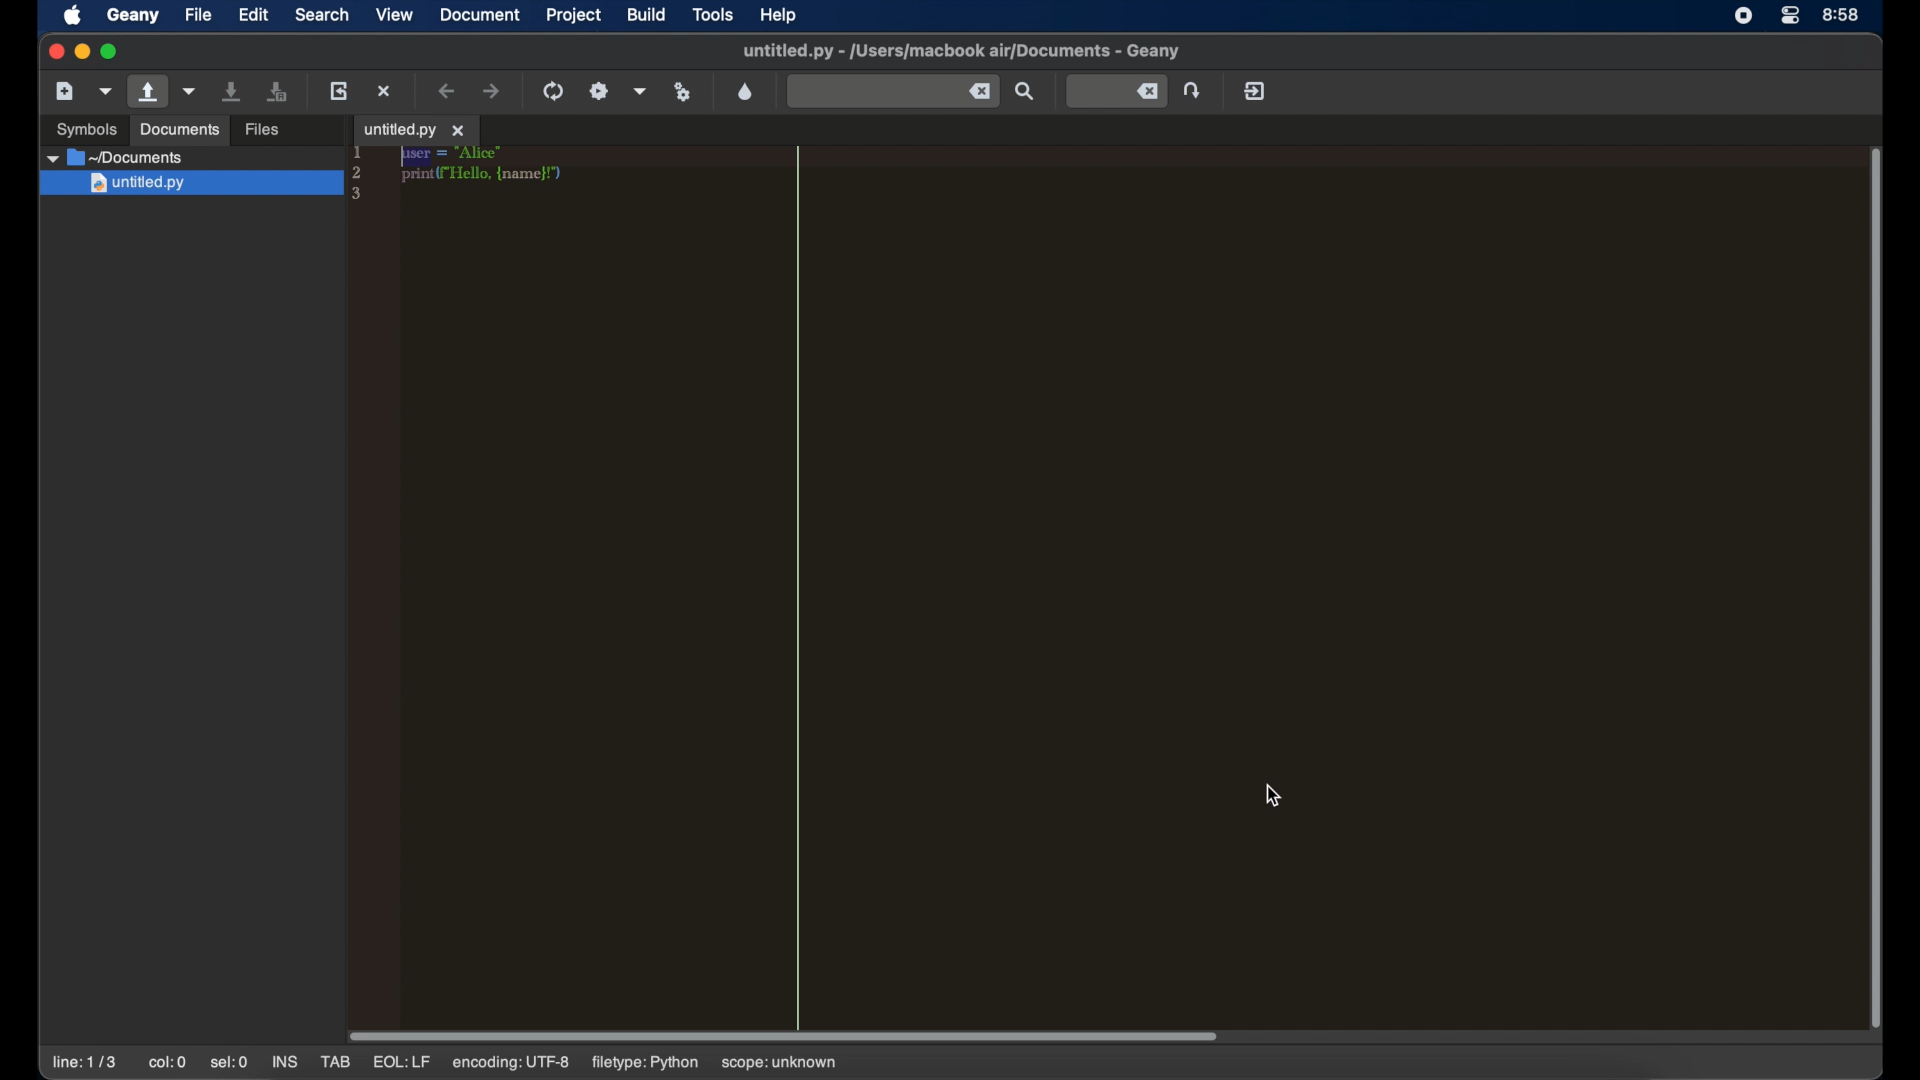 The width and height of the screenshot is (1920, 1080). What do you see at coordinates (782, 15) in the screenshot?
I see `help` at bounding box center [782, 15].